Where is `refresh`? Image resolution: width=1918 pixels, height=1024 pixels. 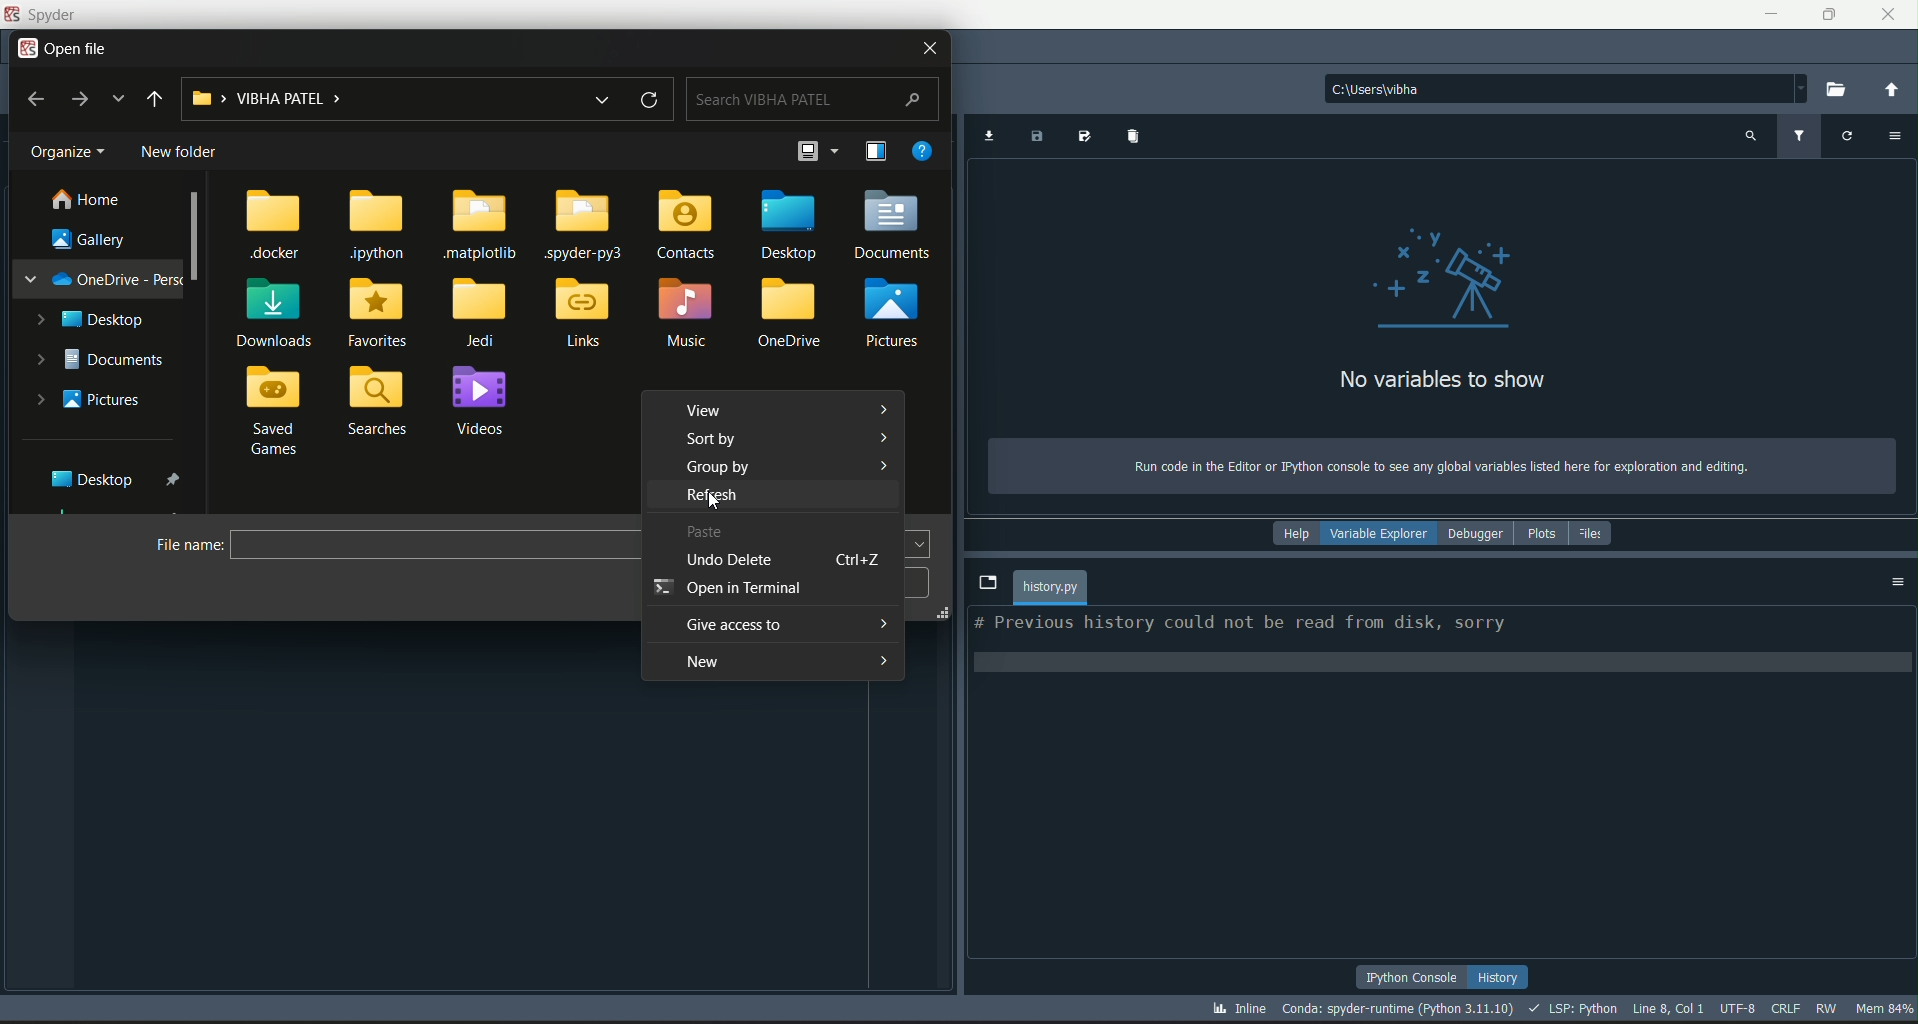 refresh is located at coordinates (710, 497).